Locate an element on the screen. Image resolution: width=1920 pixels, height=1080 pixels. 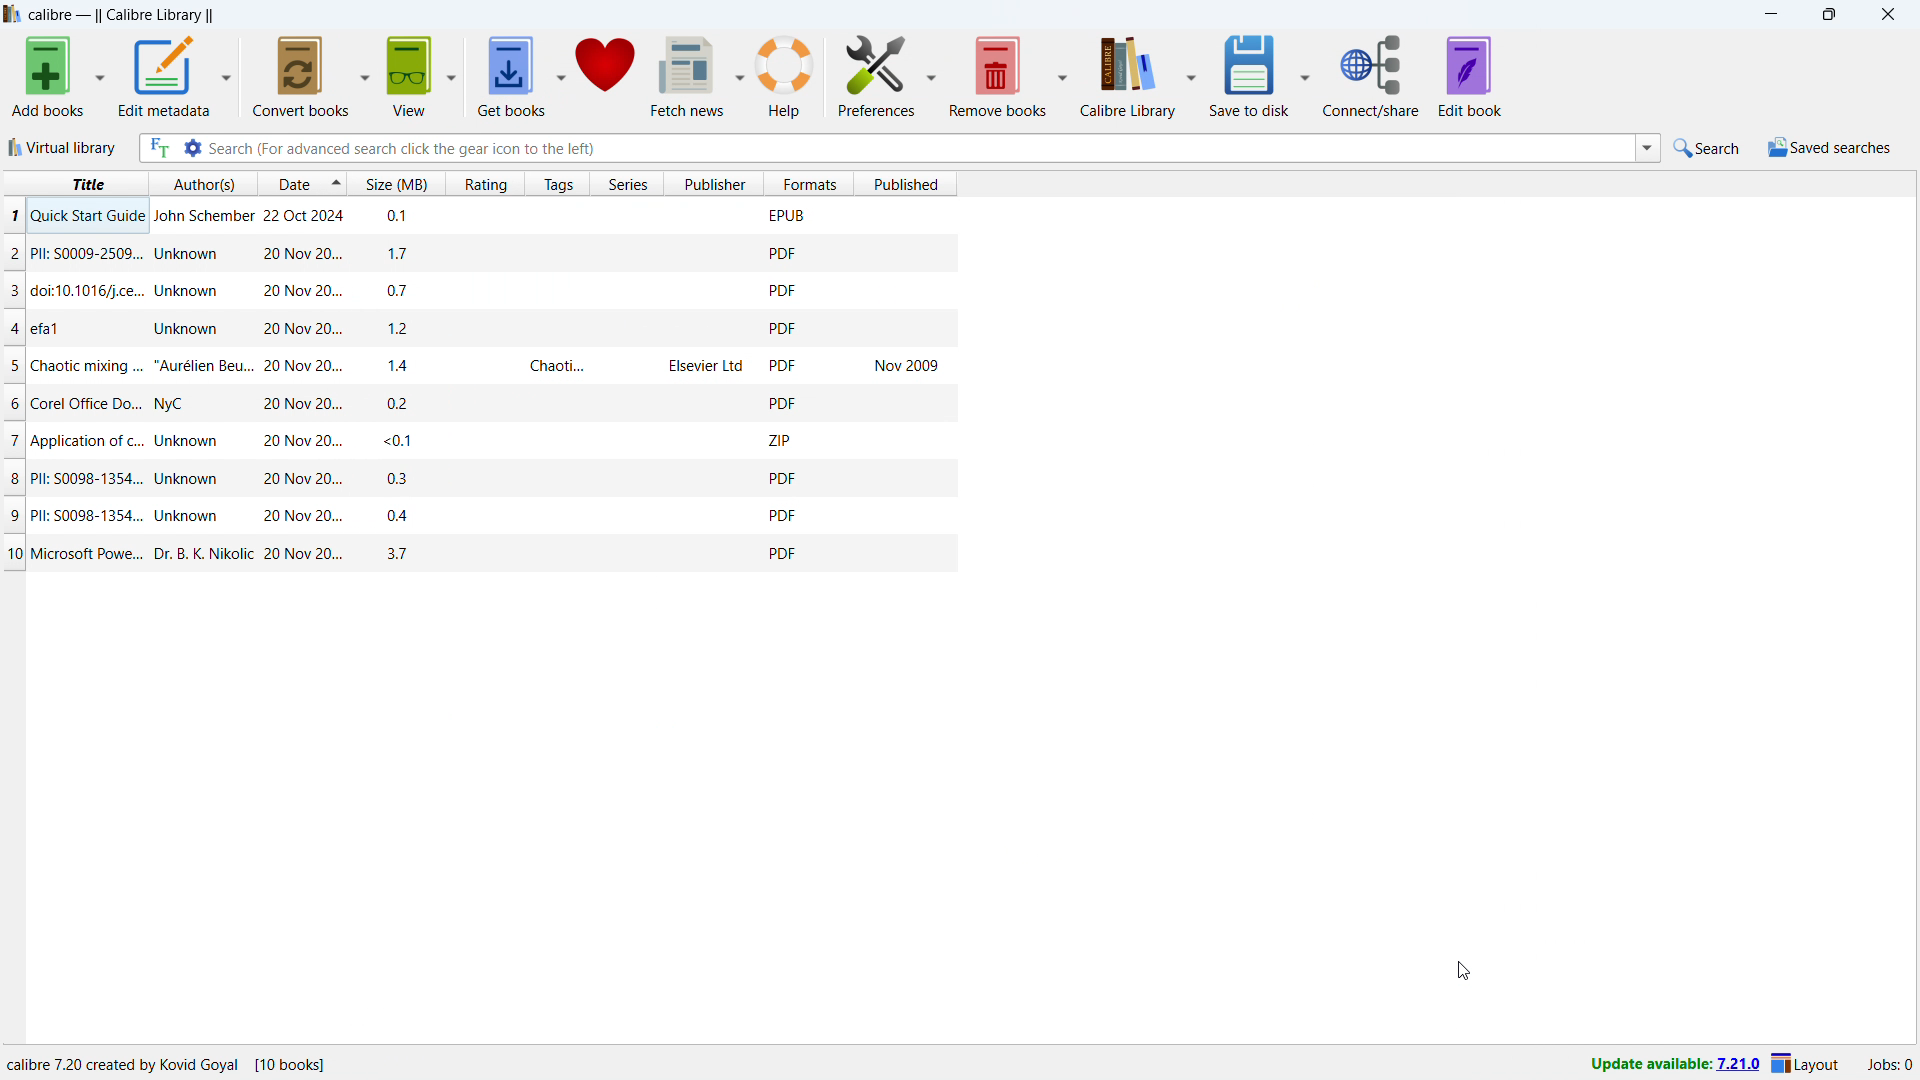
preferences is located at coordinates (875, 75).